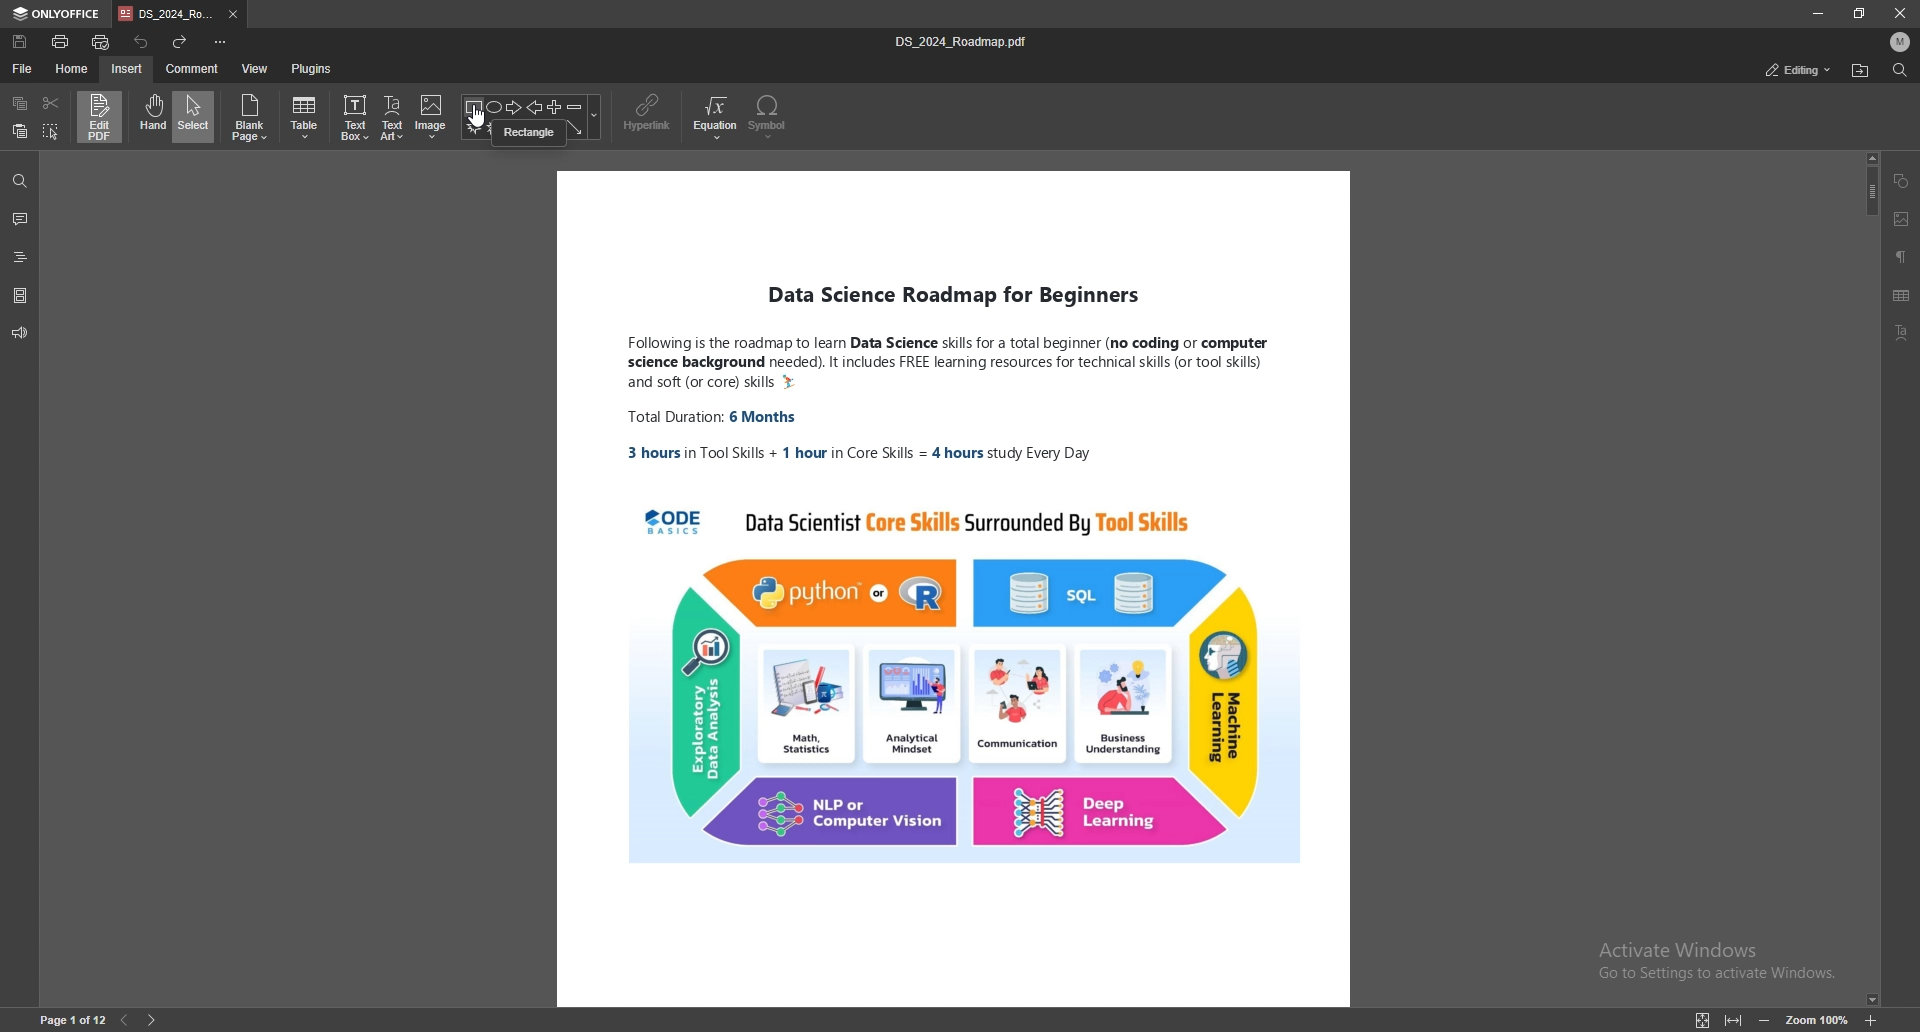  Describe the element at coordinates (19, 181) in the screenshot. I see `find` at that location.